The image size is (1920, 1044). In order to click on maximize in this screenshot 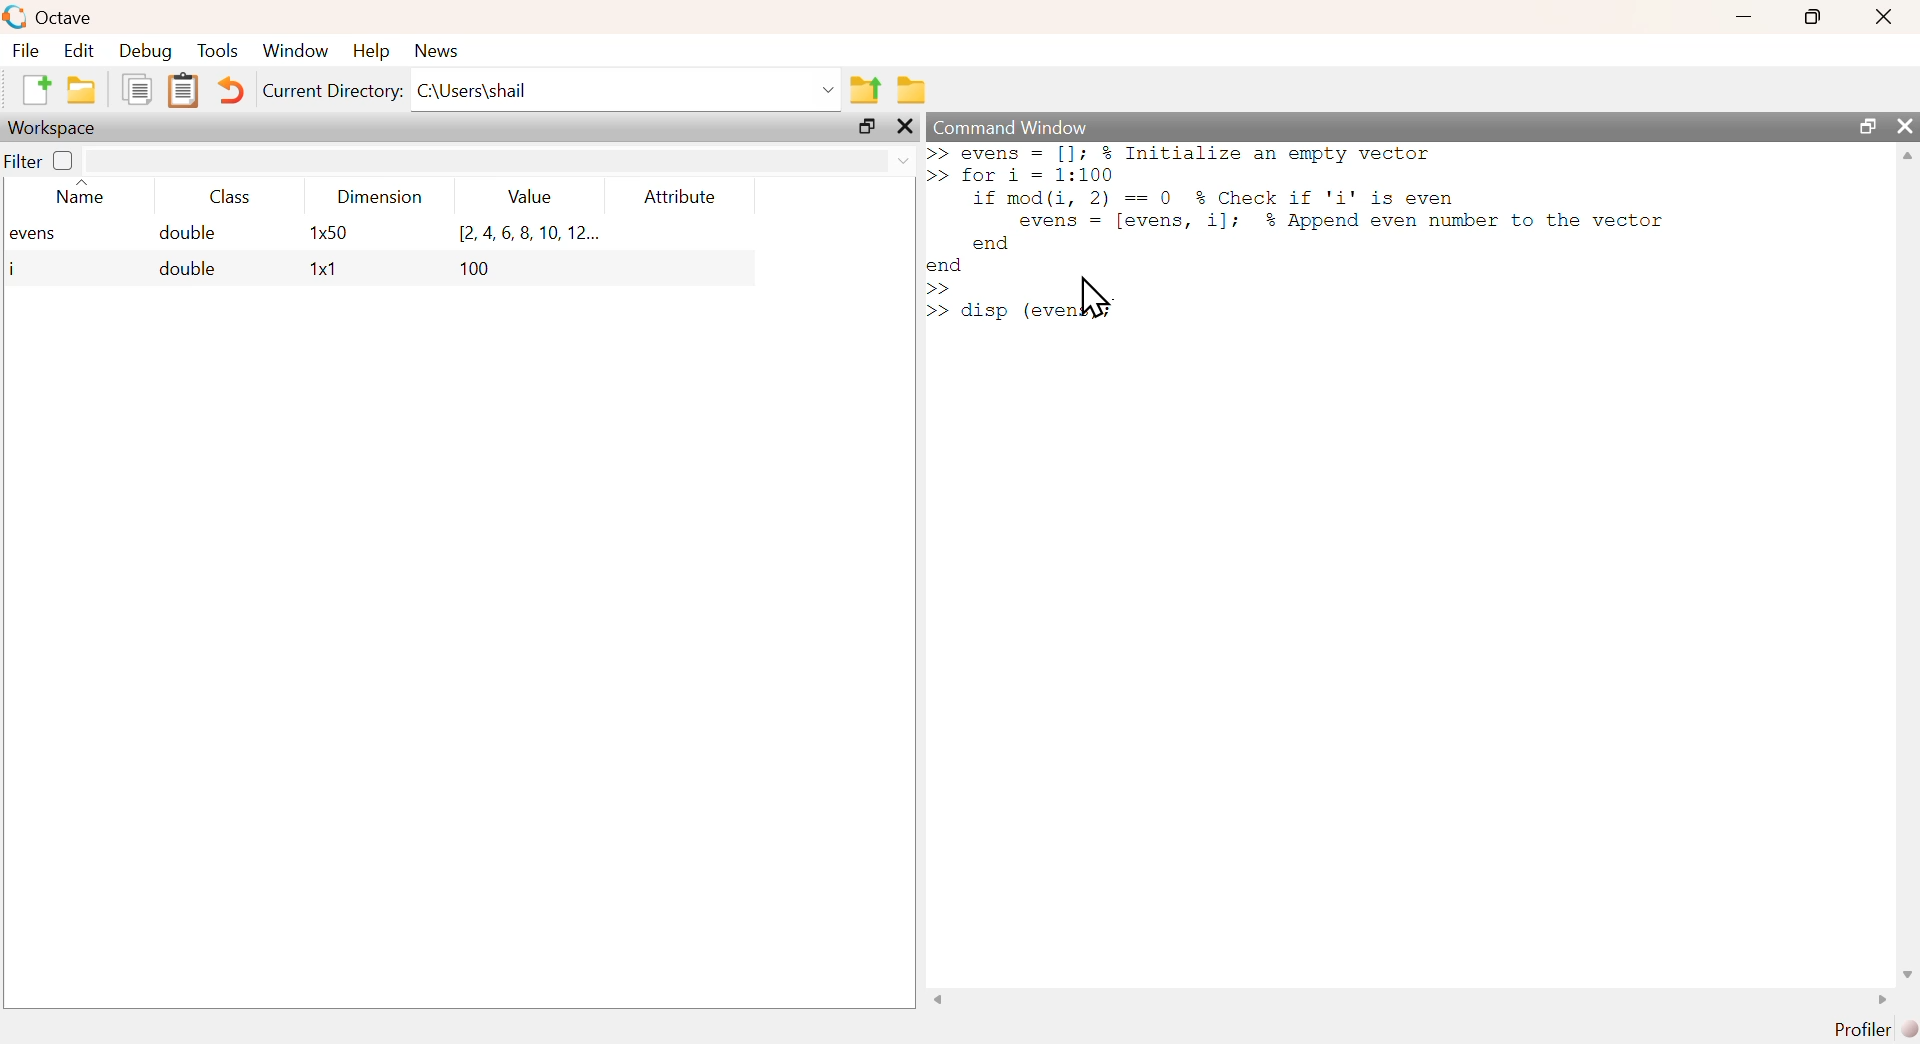, I will do `click(1867, 128)`.